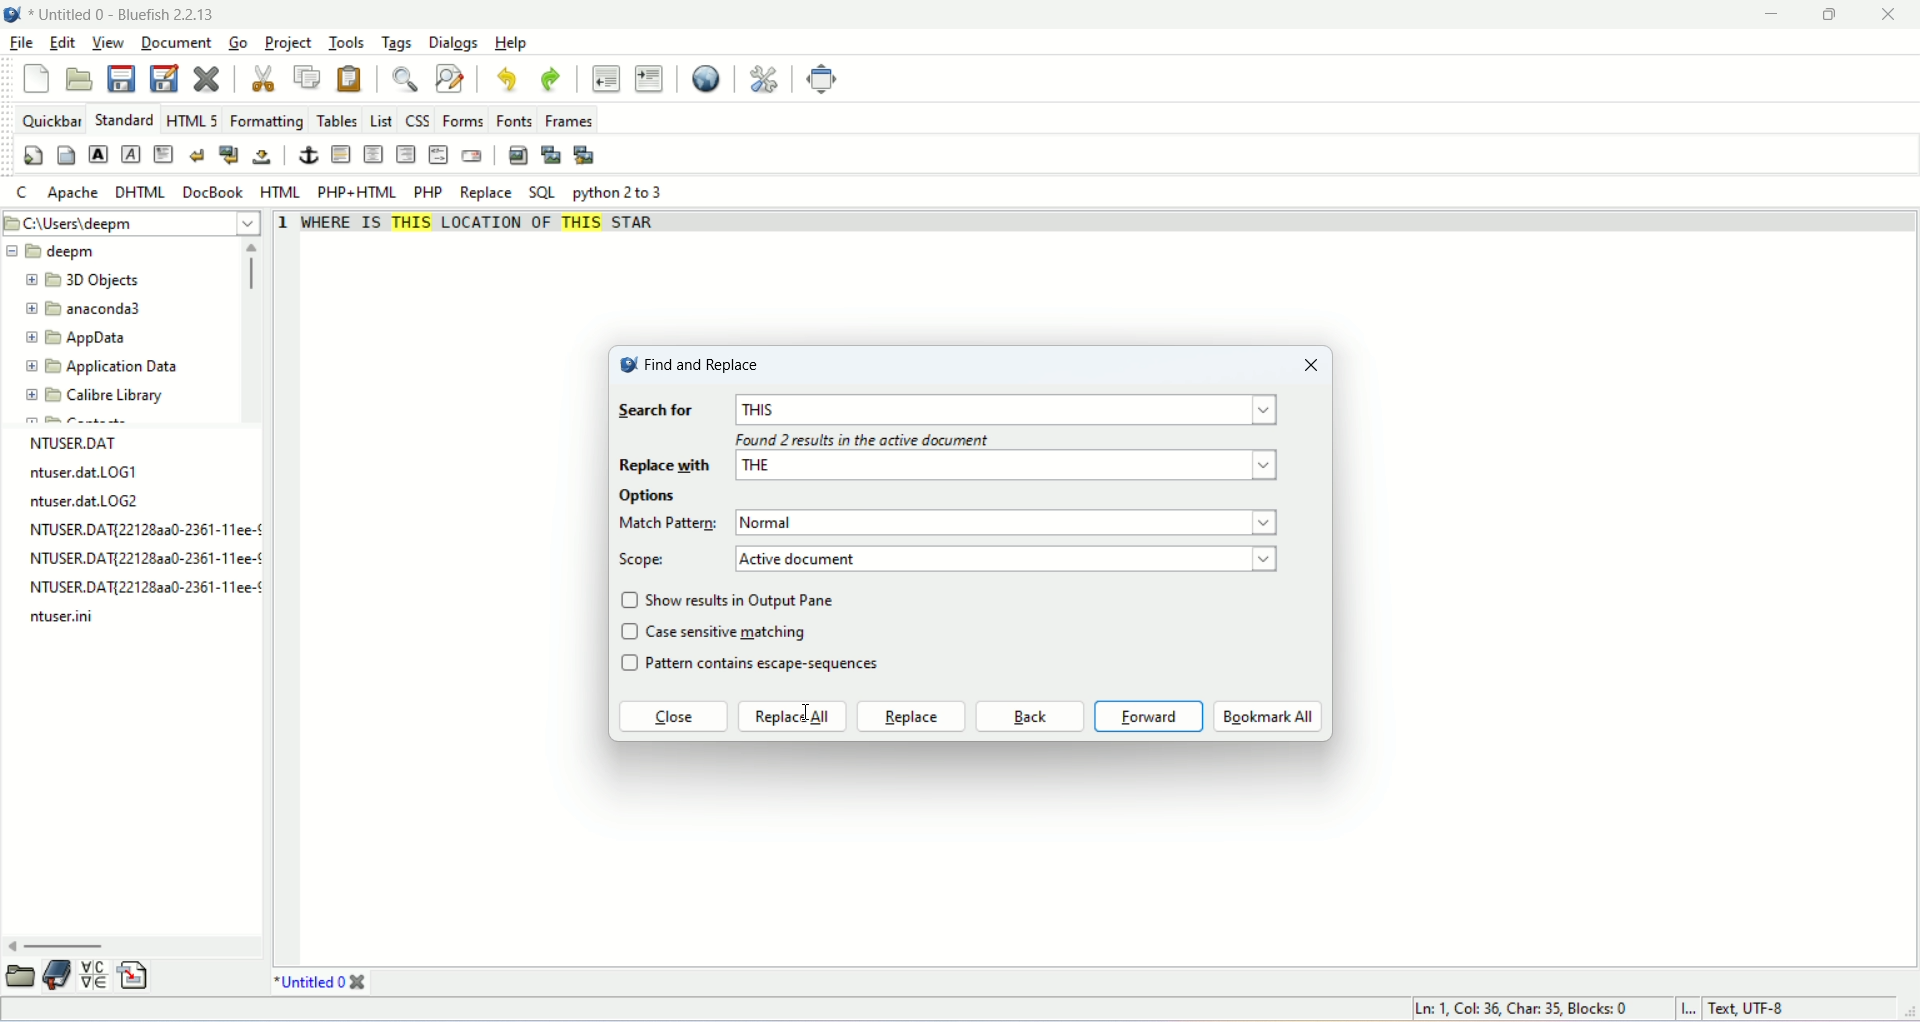 The height and width of the screenshot is (1022, 1920). I want to click on insert thumbnail, so click(553, 157).